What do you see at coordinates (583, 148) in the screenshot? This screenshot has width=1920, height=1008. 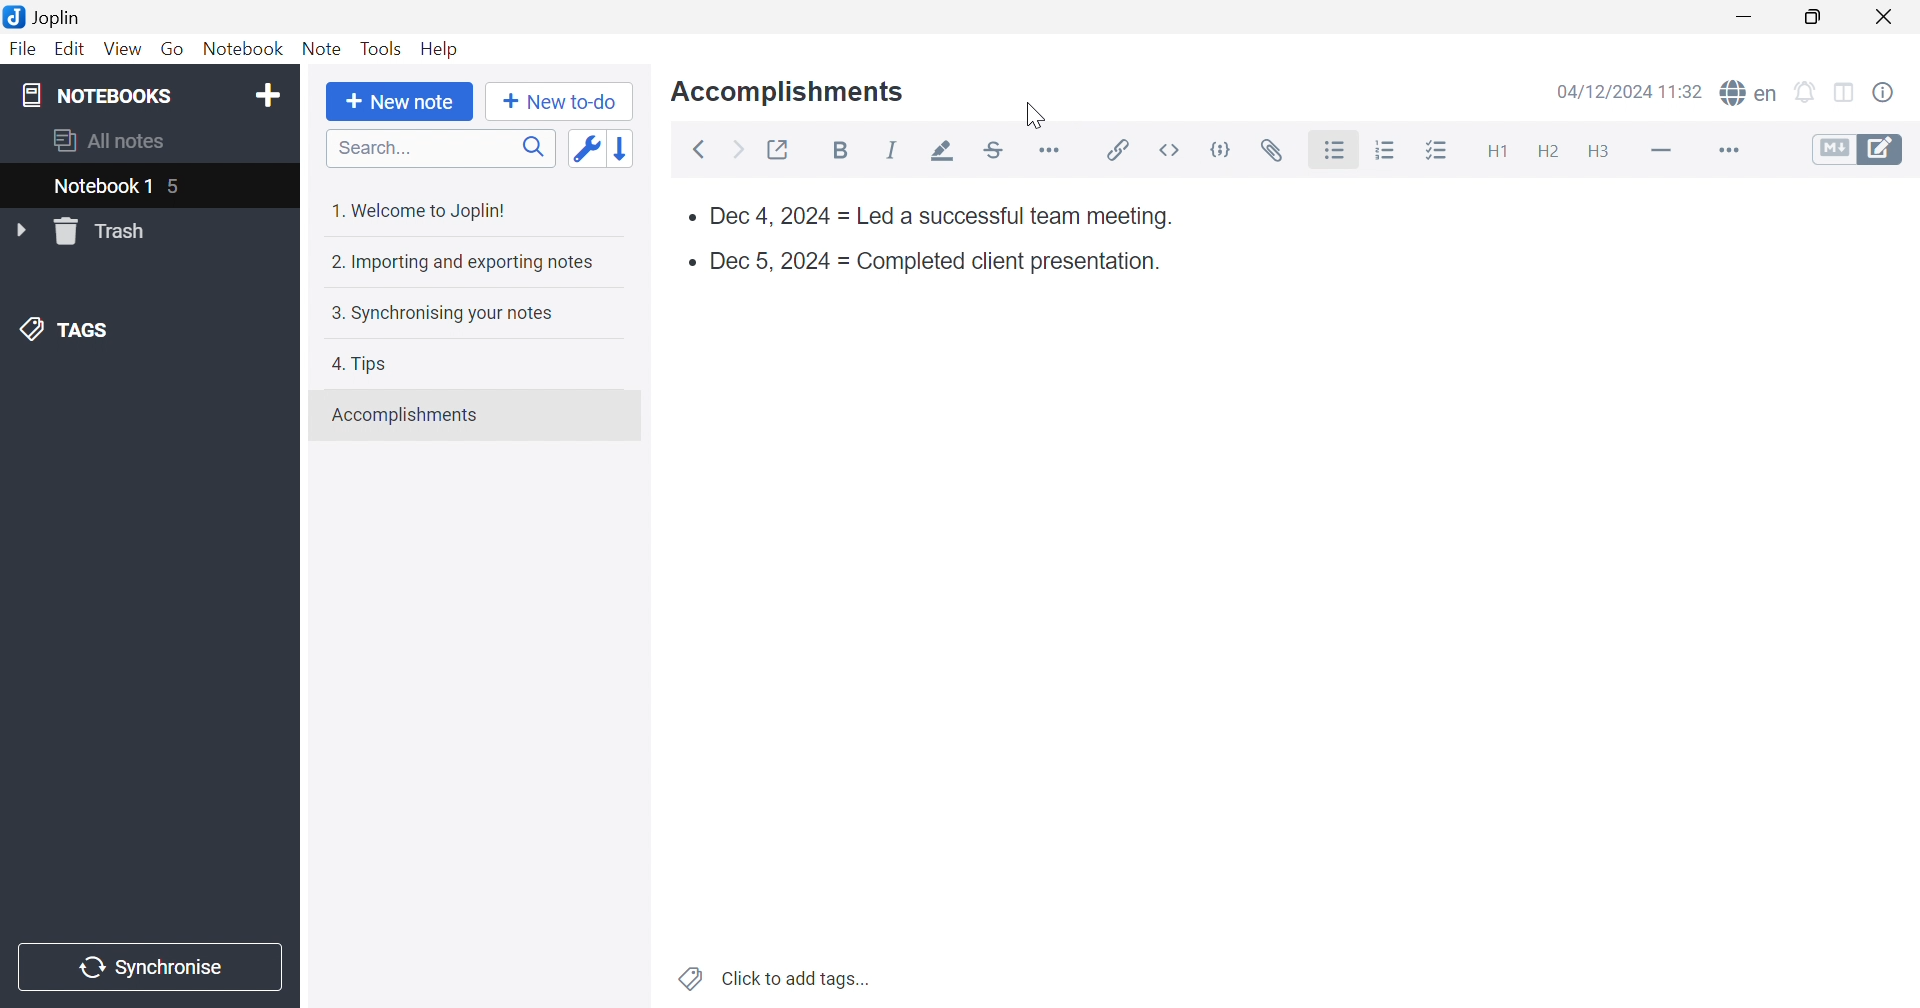 I see `Toggle sort order field` at bounding box center [583, 148].